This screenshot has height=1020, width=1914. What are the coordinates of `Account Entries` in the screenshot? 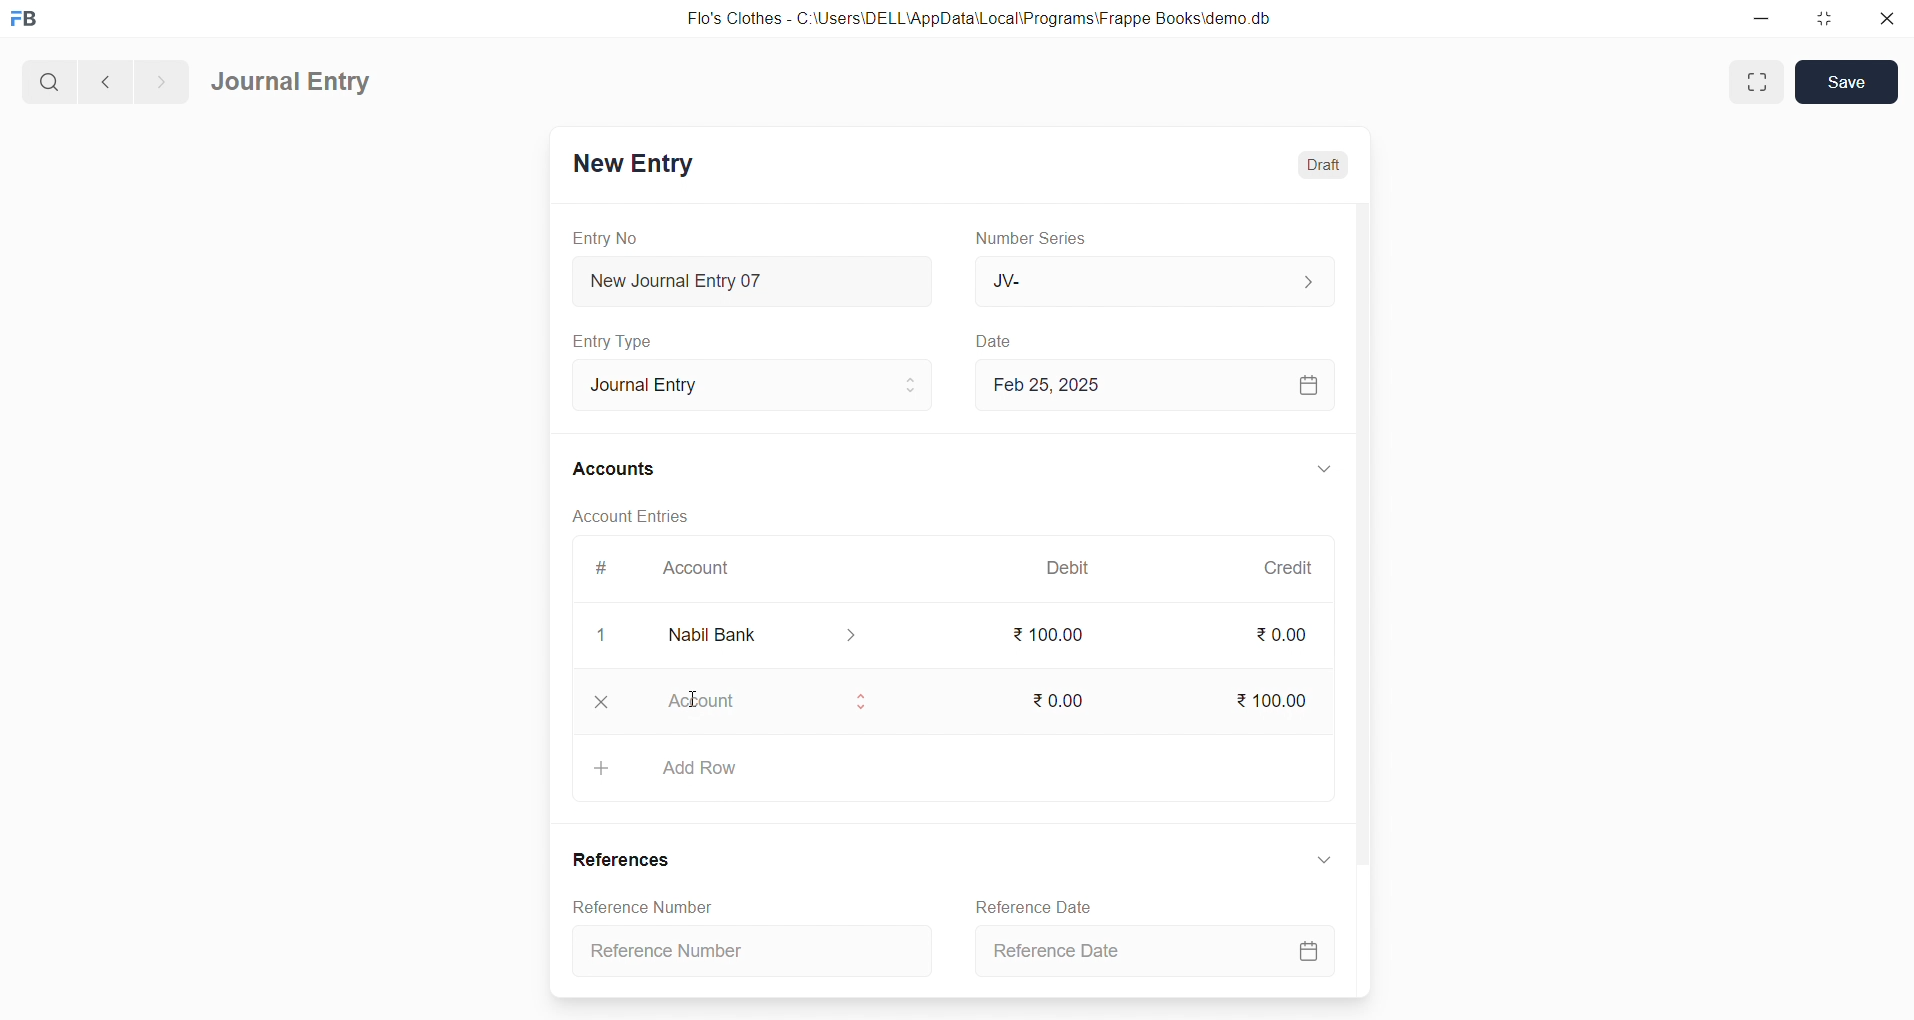 It's located at (633, 519).